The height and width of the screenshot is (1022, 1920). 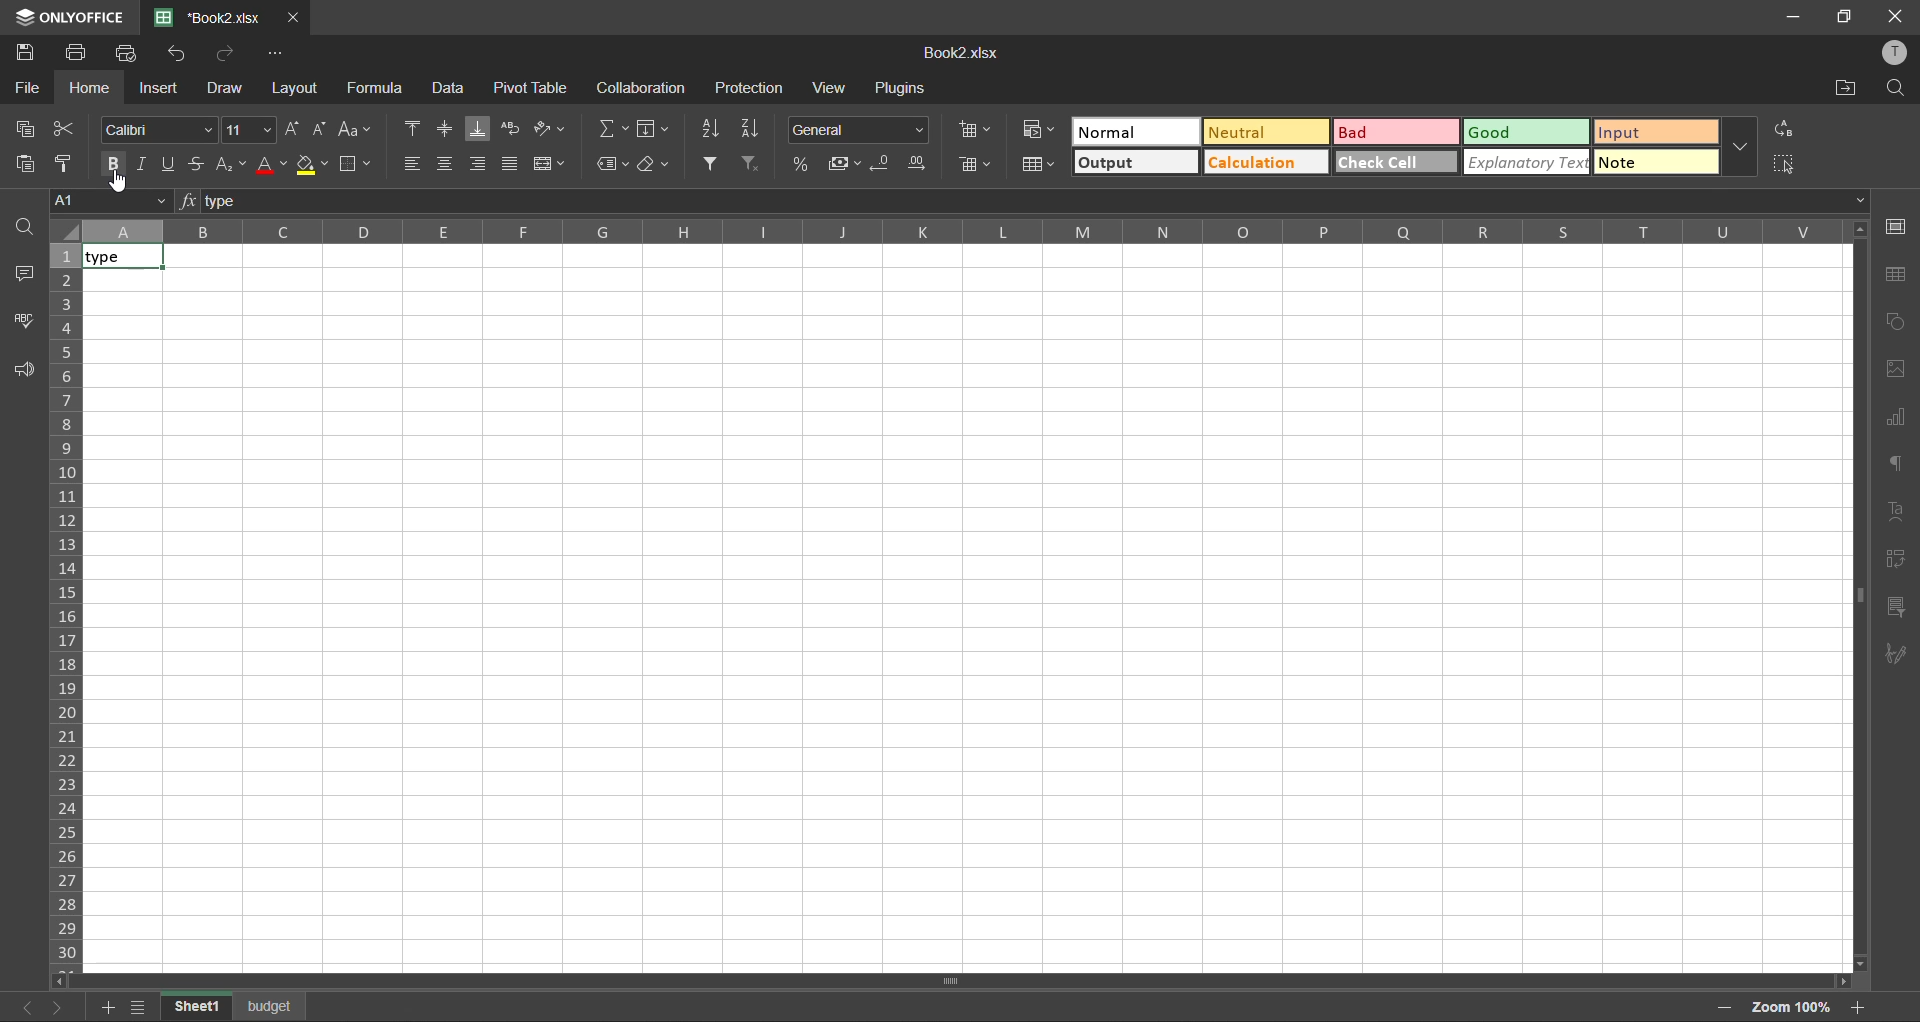 I want to click on close tab, so click(x=295, y=15).